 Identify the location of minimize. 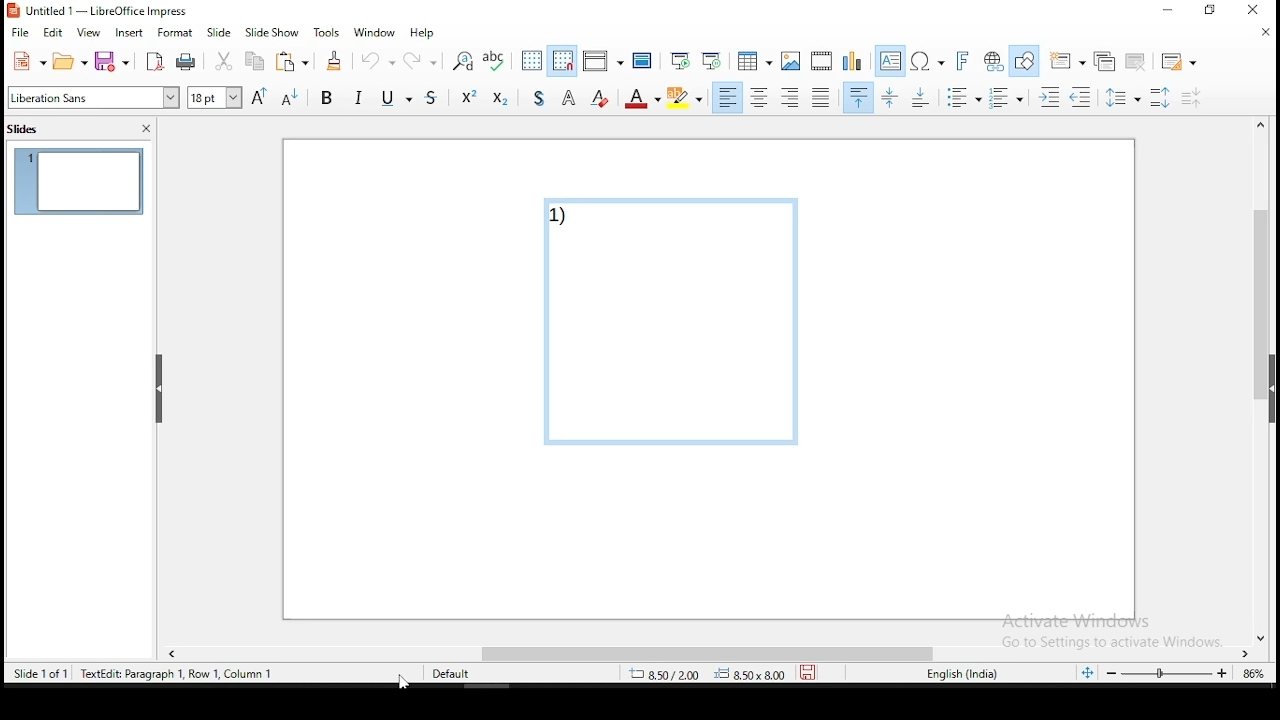
(1166, 12).